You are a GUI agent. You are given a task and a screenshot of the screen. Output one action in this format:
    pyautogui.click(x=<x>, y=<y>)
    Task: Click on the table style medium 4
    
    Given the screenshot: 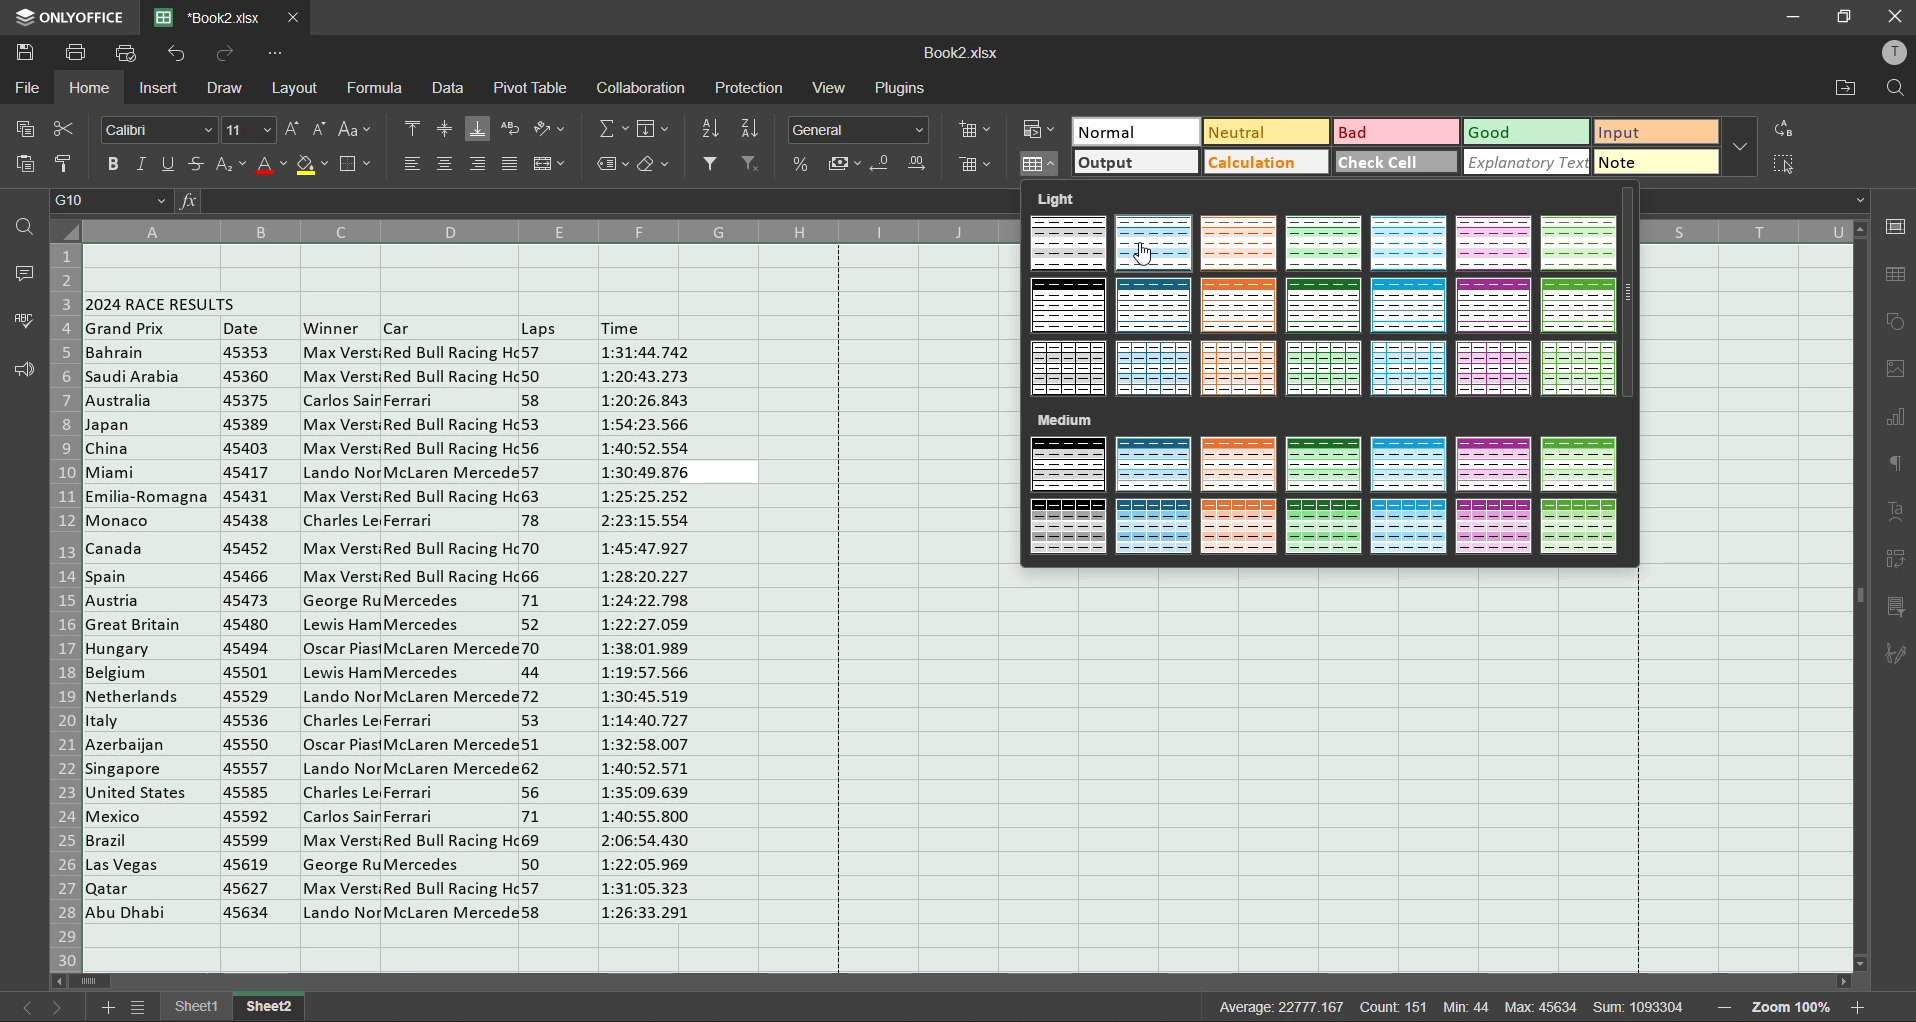 What is the action you would take?
    pyautogui.click(x=1323, y=466)
    